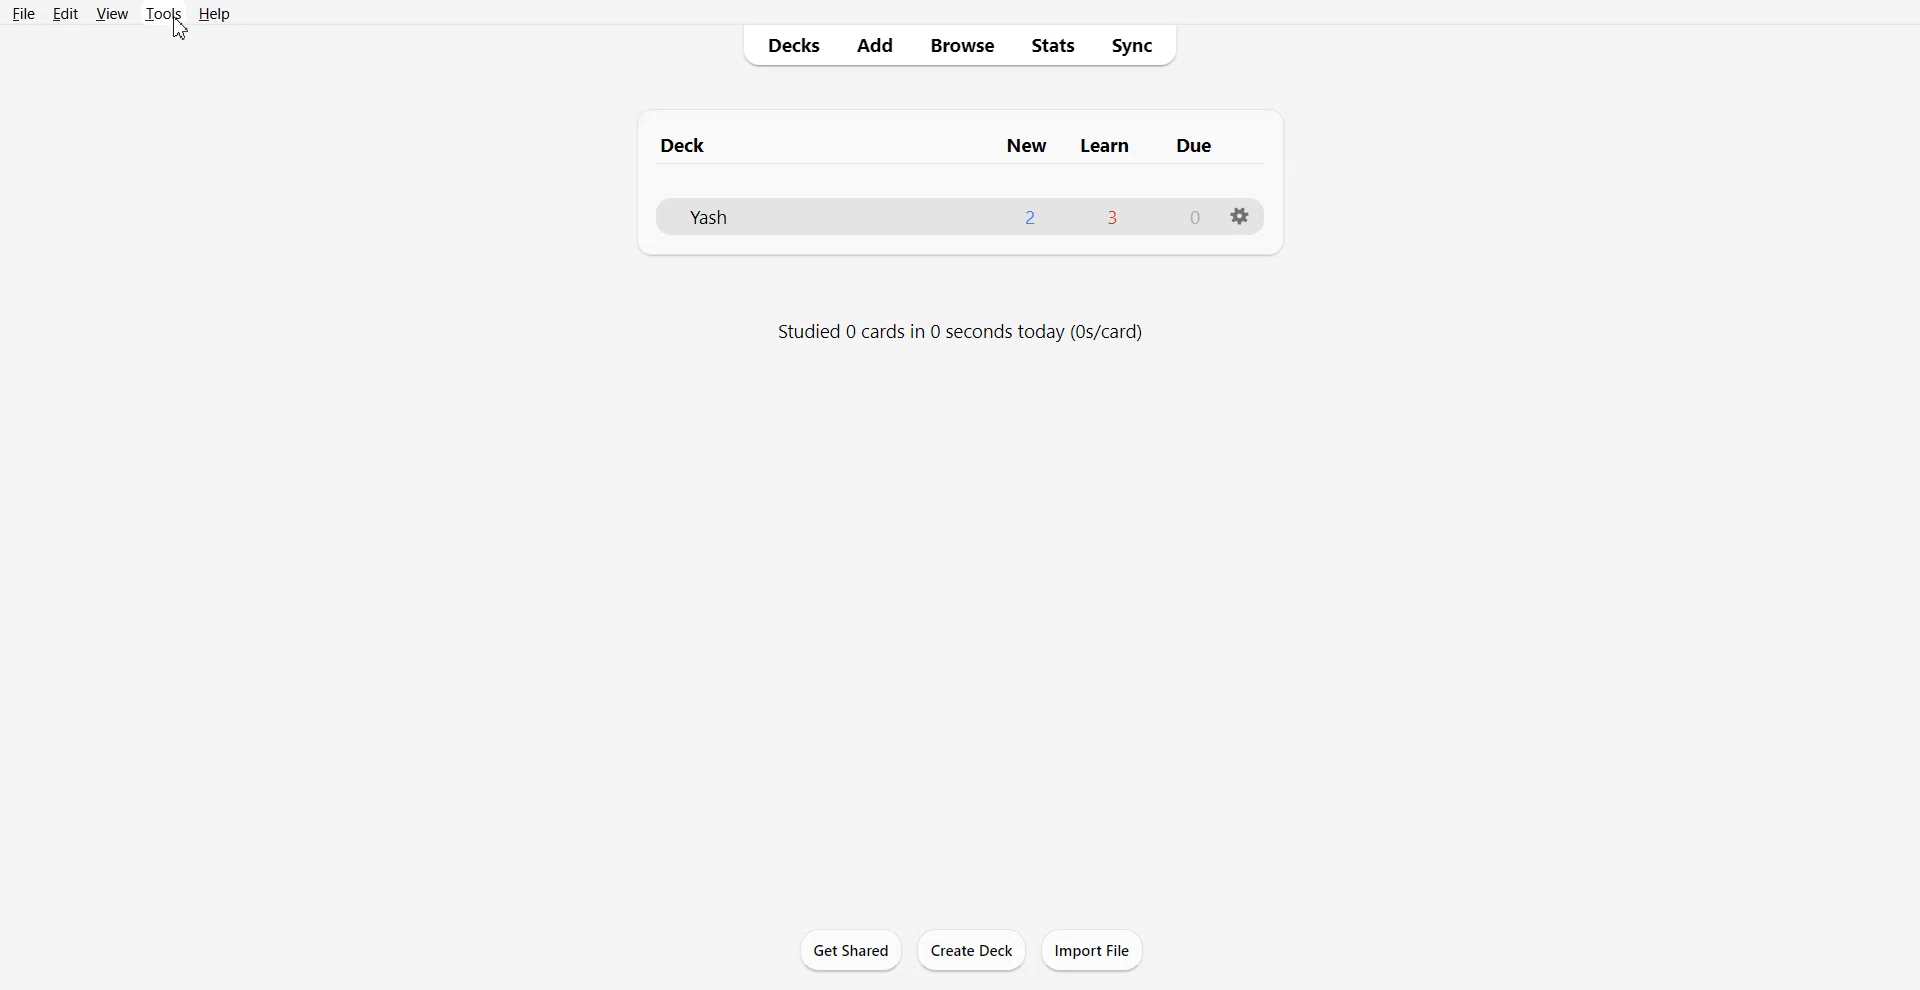 The width and height of the screenshot is (1920, 990). What do you see at coordinates (1195, 146) in the screenshot?
I see `Due` at bounding box center [1195, 146].